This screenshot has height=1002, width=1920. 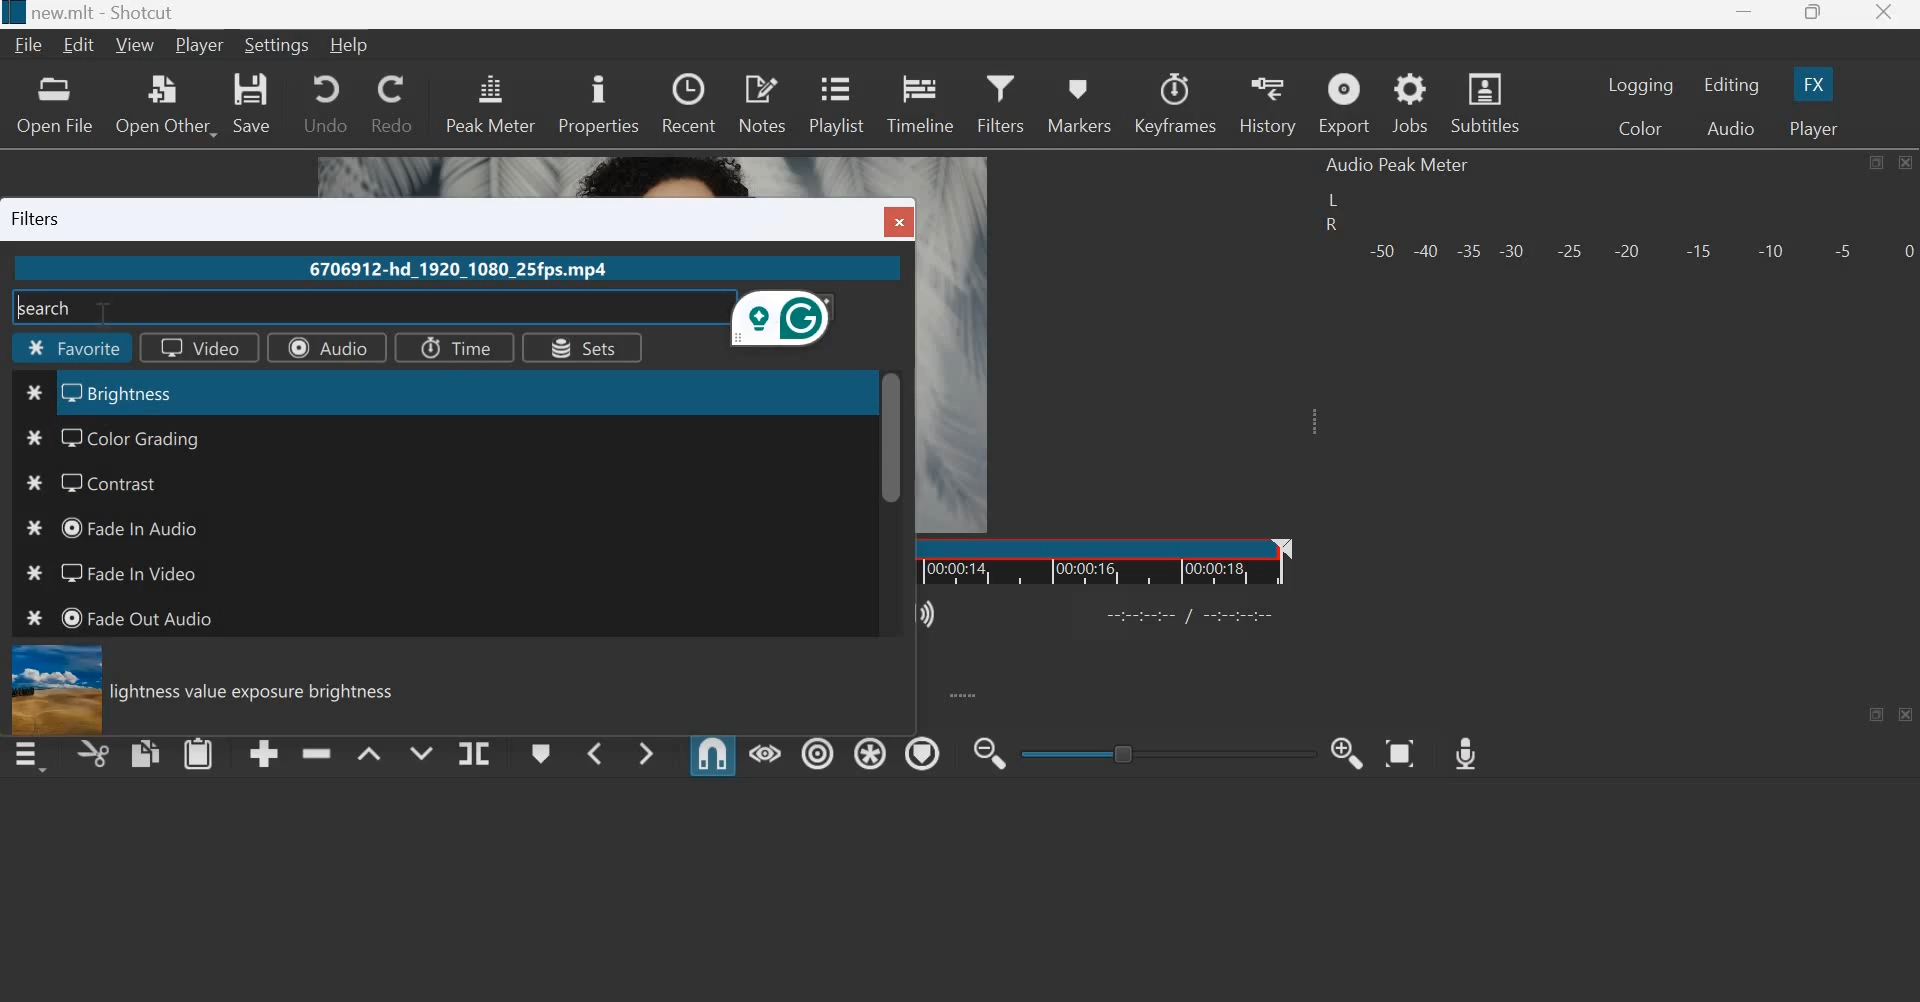 I want to click on Filters, so click(x=43, y=218).